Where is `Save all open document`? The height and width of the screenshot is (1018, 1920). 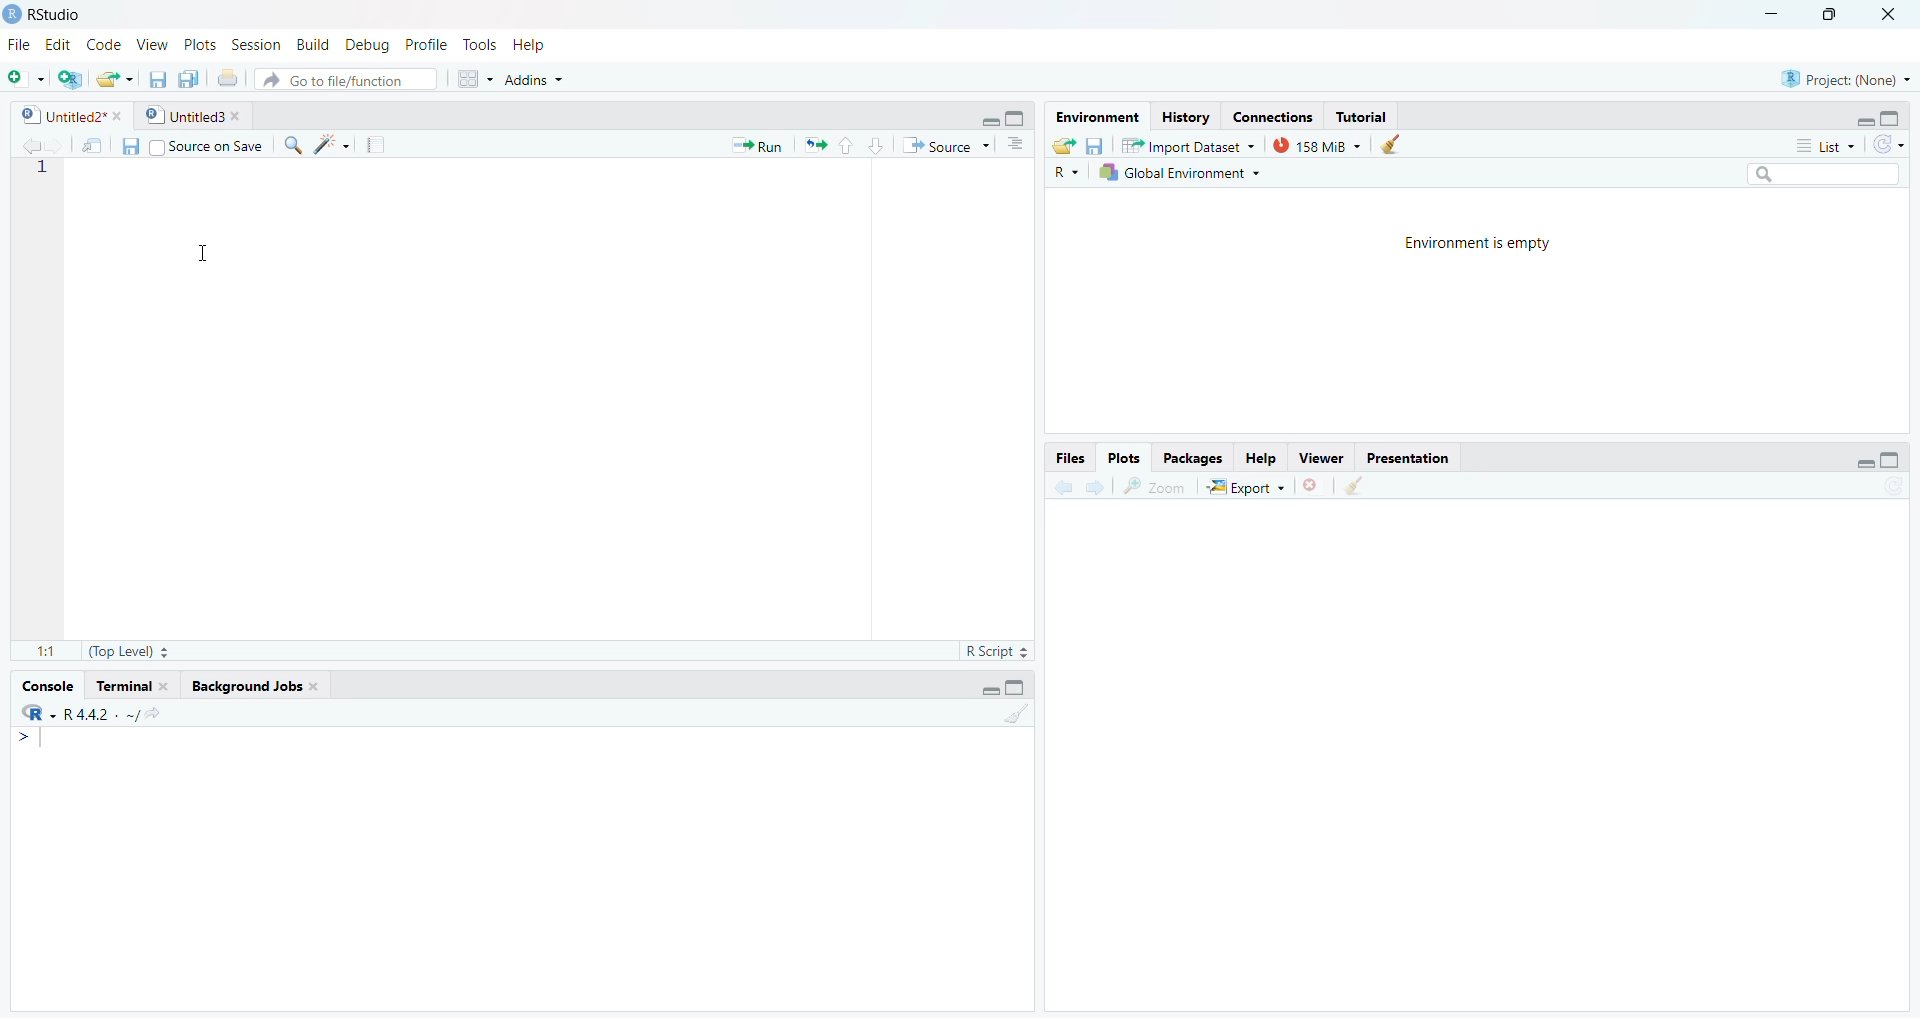
Save all open document is located at coordinates (190, 77).